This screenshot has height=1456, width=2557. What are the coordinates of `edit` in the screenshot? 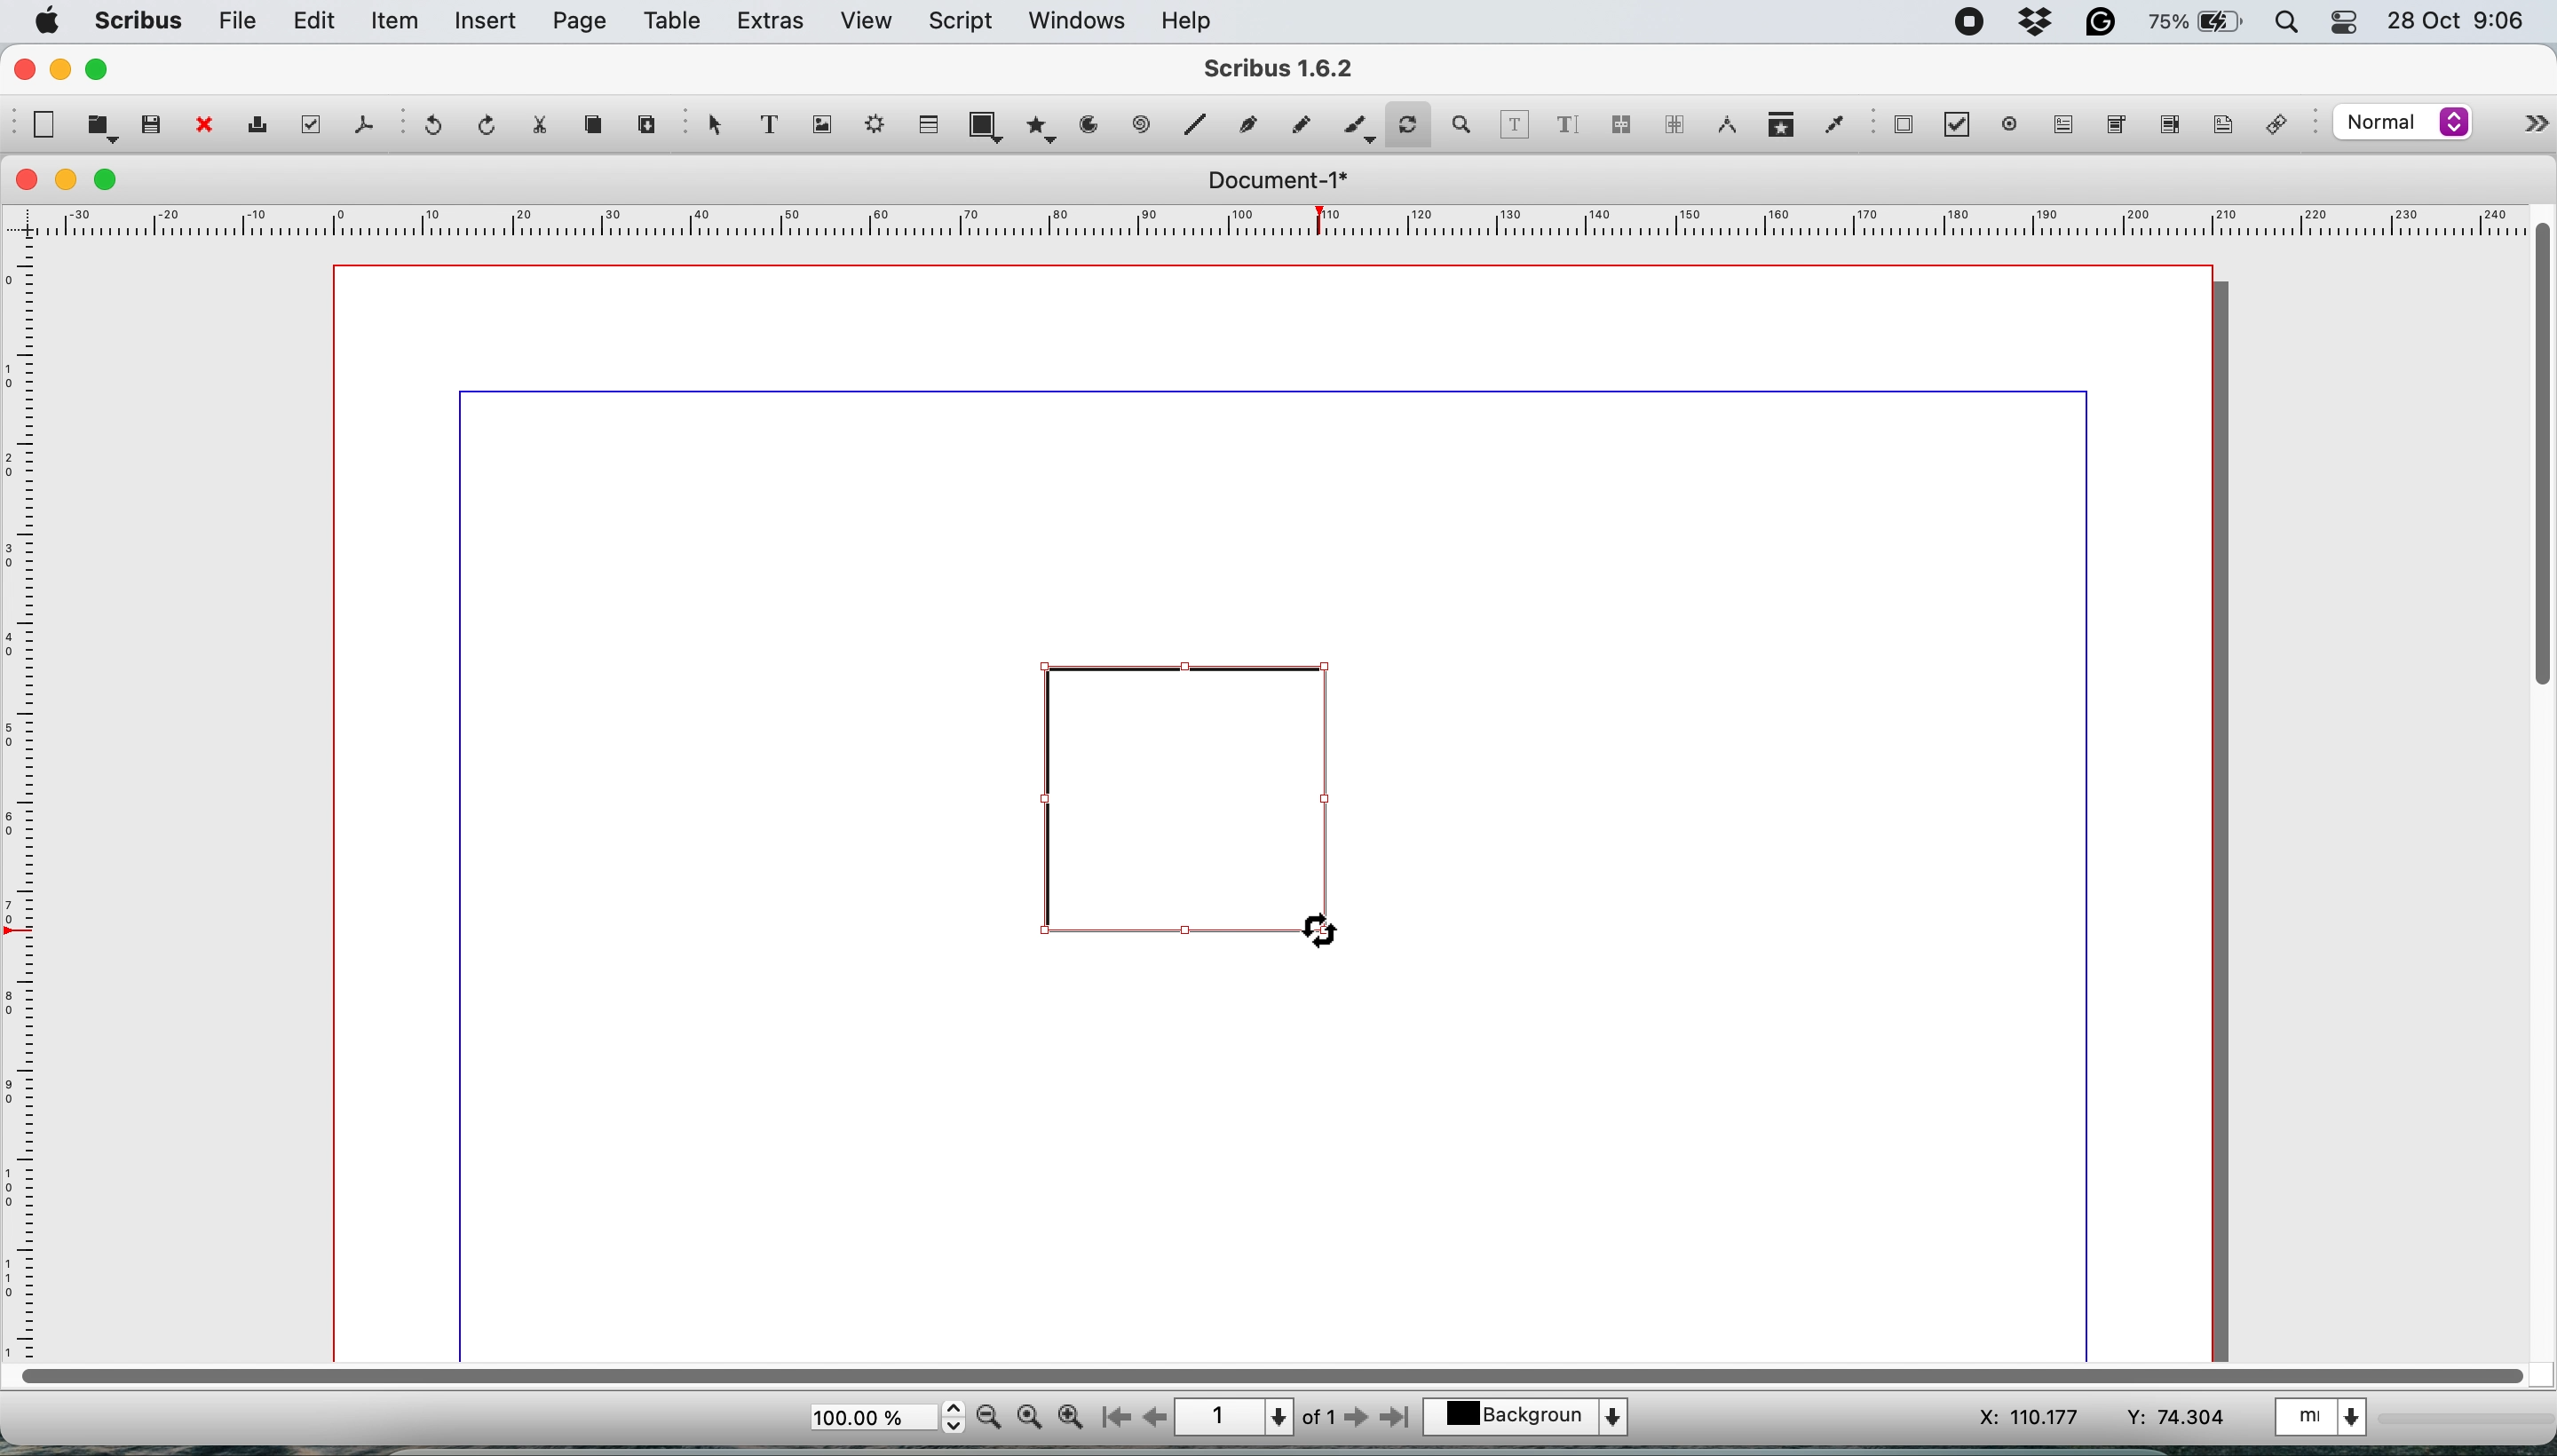 It's located at (318, 22).